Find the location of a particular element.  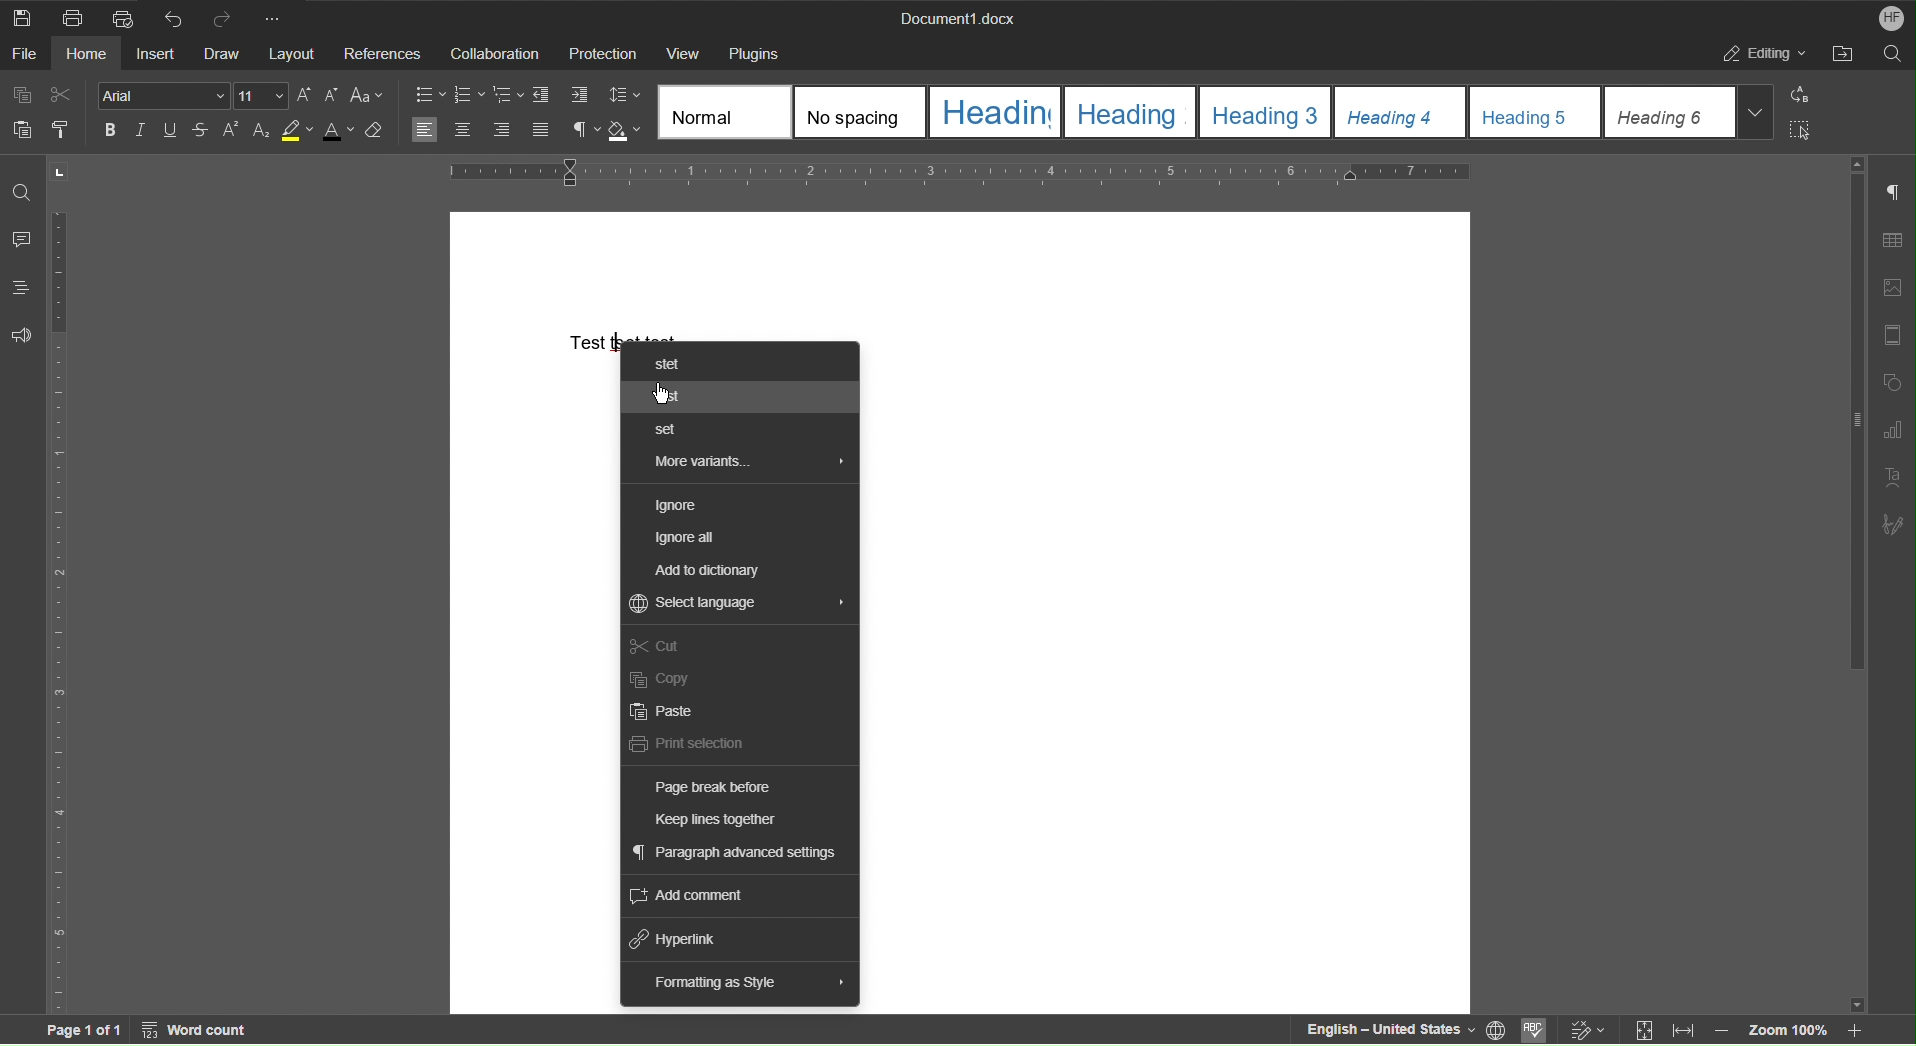

Left Align is located at coordinates (425, 130).